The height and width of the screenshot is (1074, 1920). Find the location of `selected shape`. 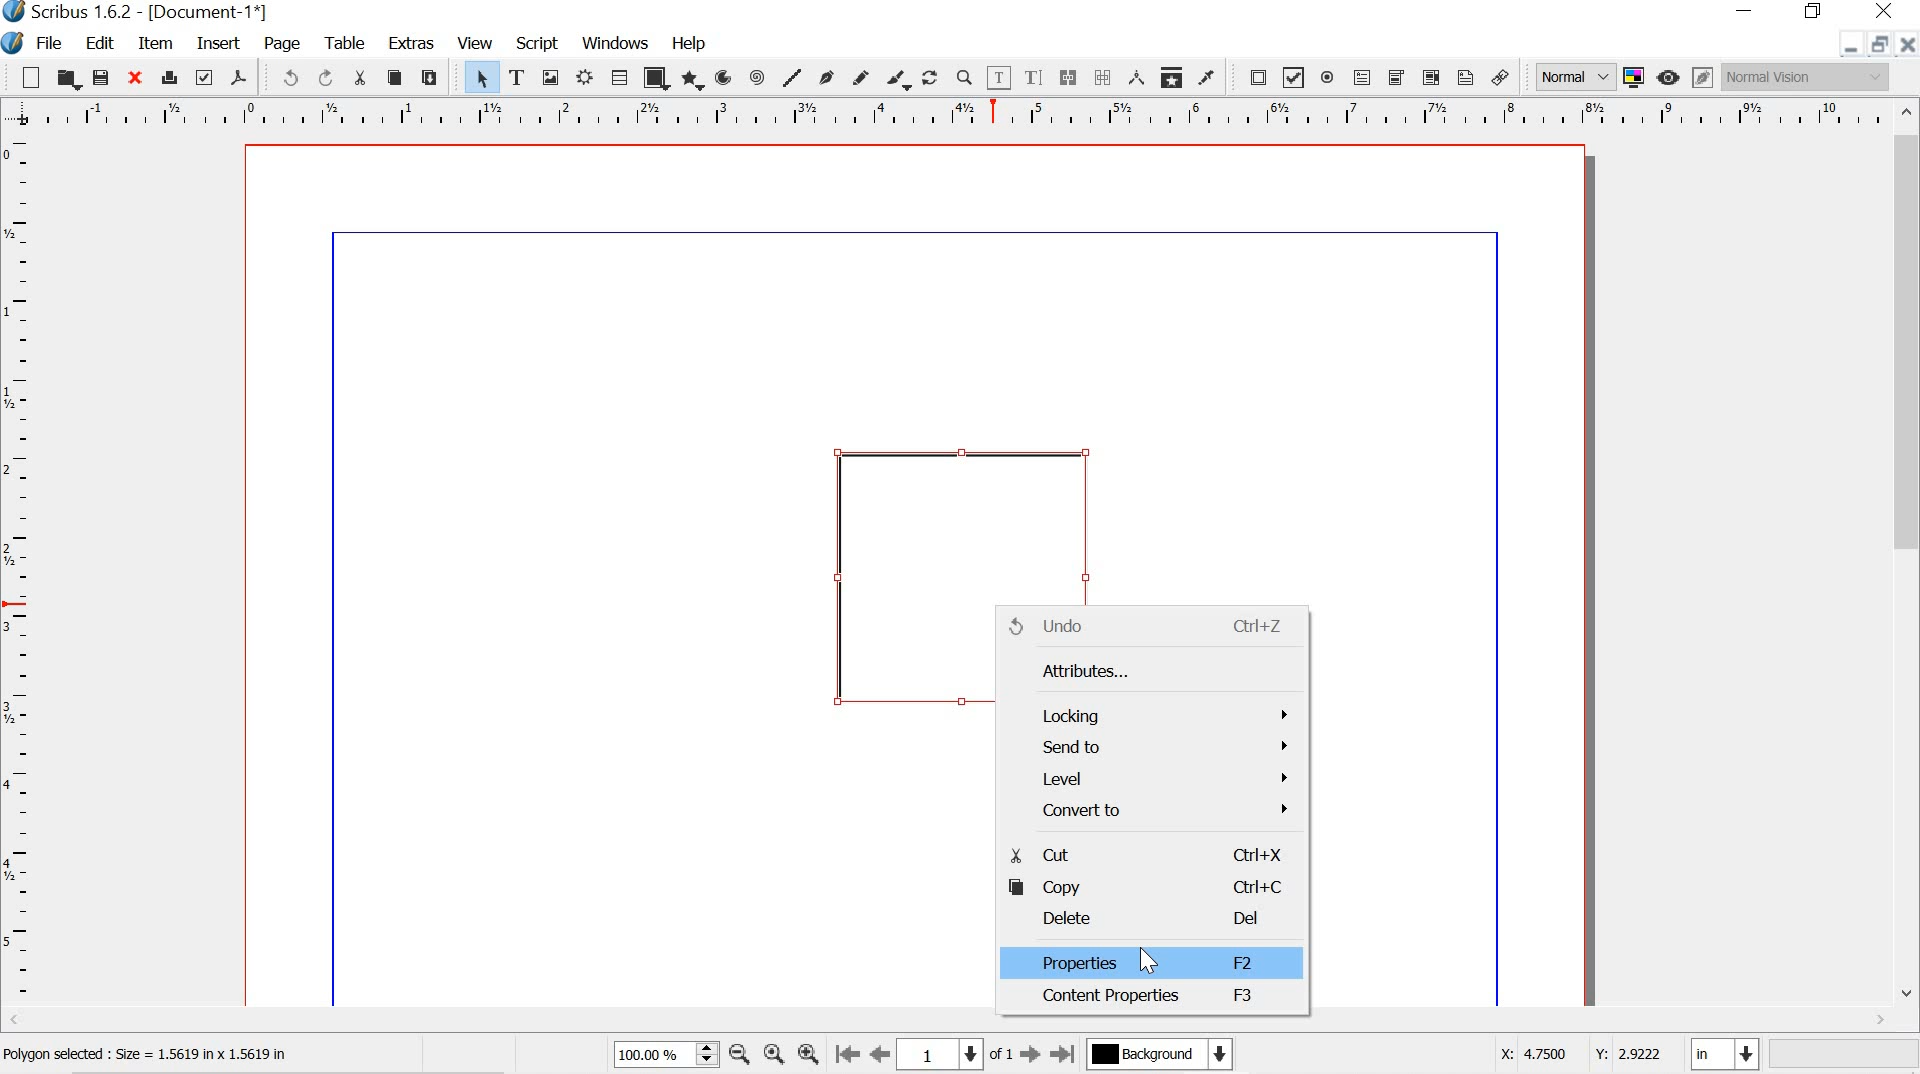

selected shape is located at coordinates (899, 584).